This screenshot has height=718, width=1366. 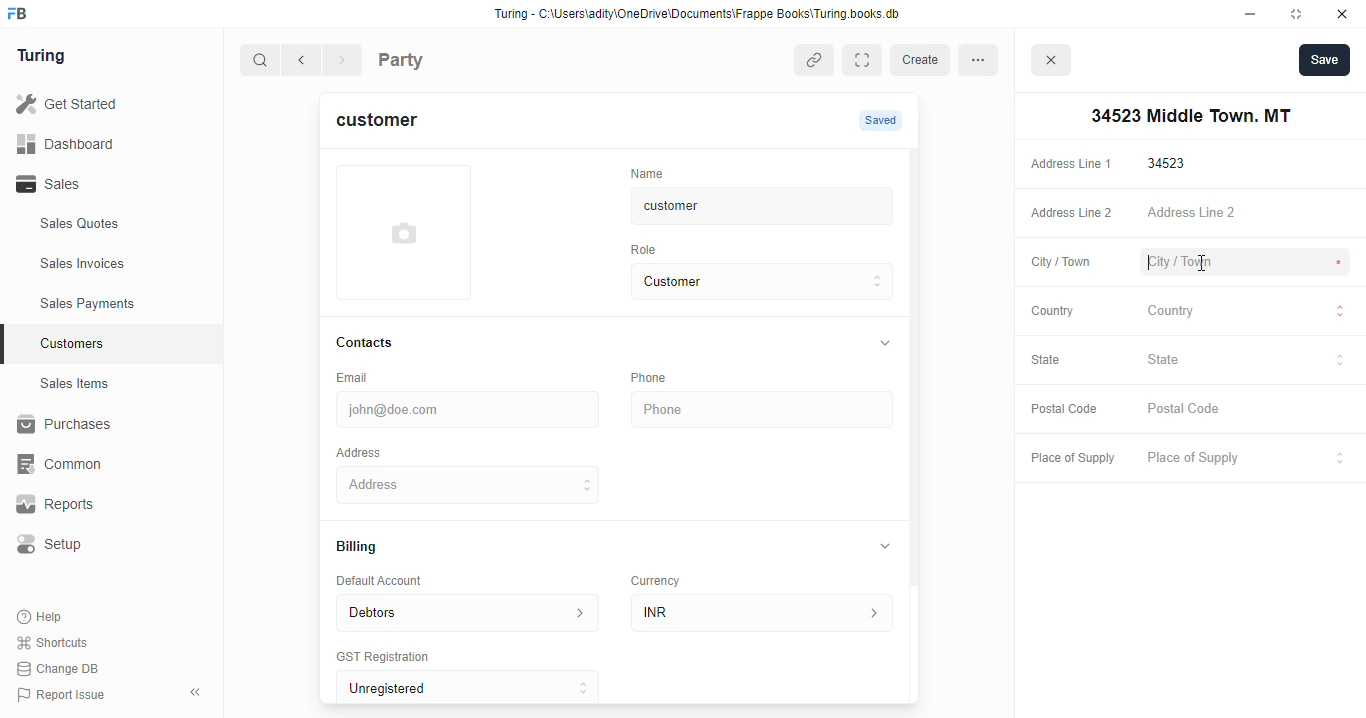 I want to click on close, so click(x=1054, y=63).